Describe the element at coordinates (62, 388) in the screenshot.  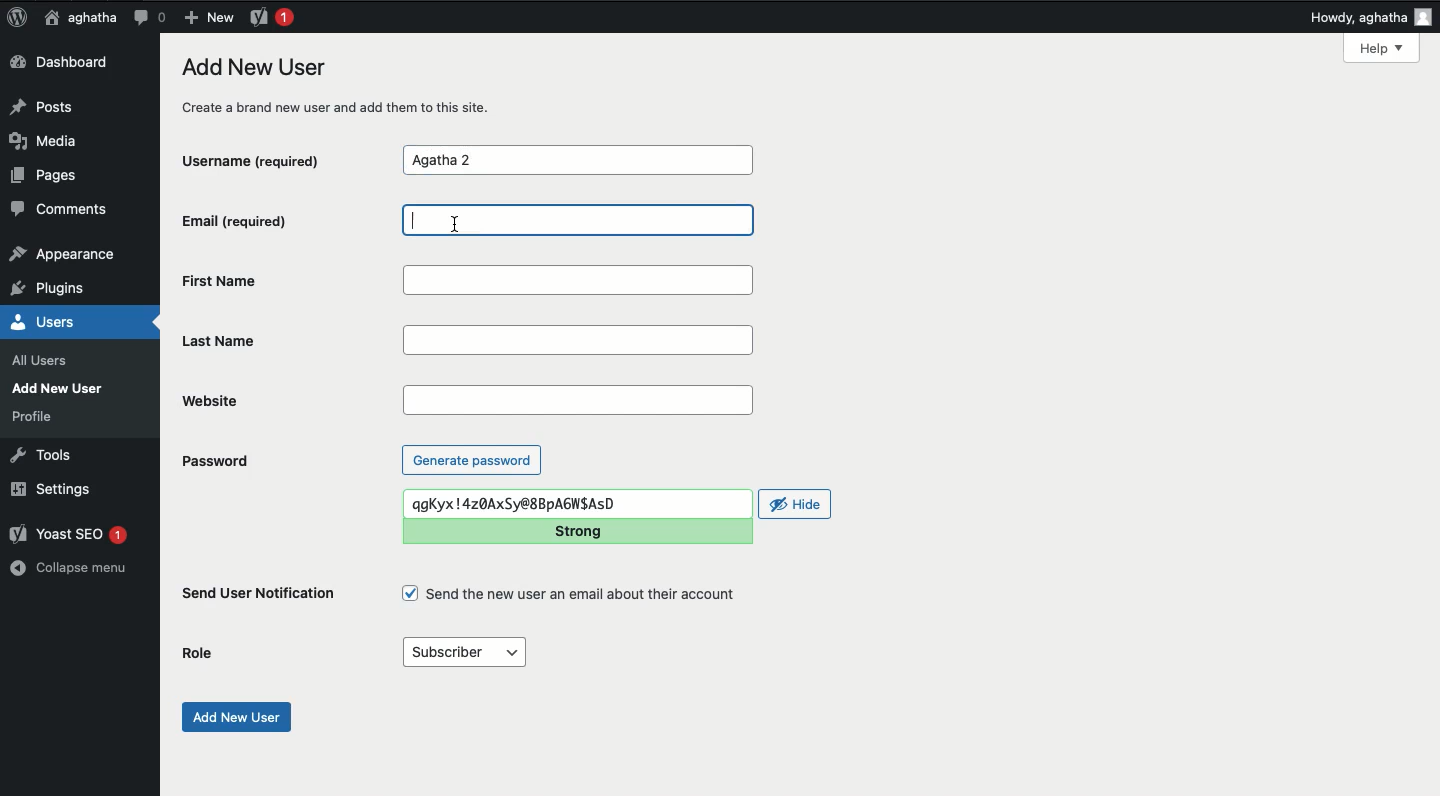
I see `add new user` at that location.